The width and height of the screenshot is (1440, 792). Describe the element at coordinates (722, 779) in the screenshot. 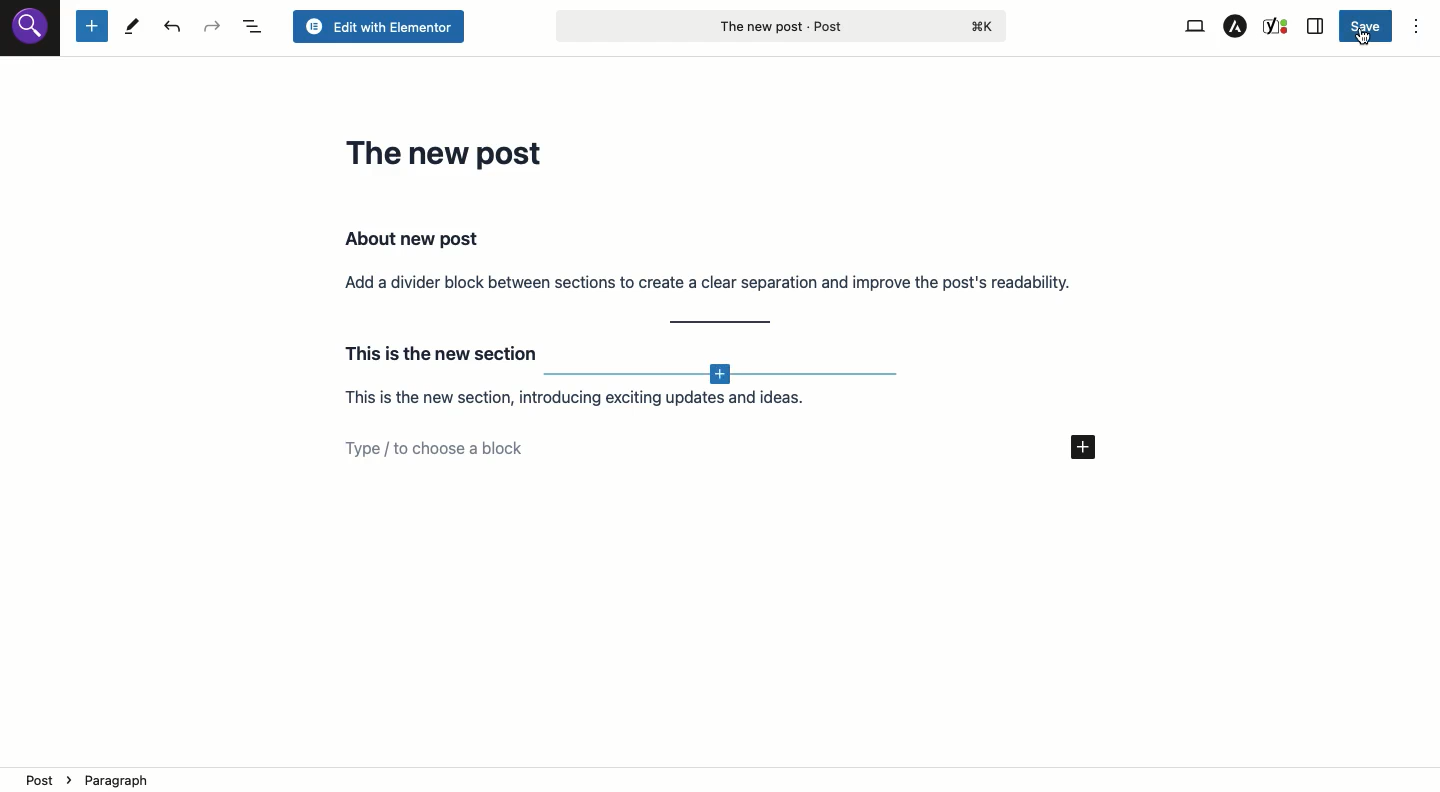

I see `Location` at that location.